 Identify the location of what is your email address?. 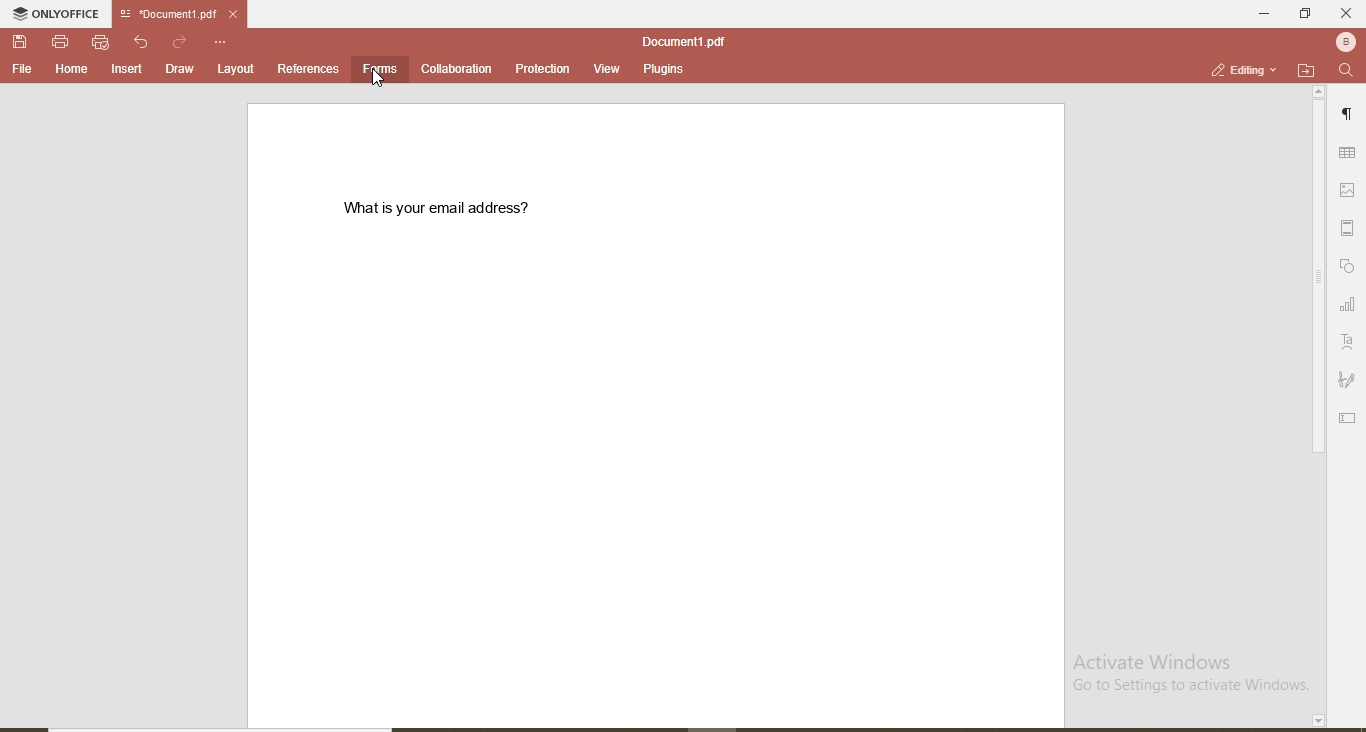
(447, 208).